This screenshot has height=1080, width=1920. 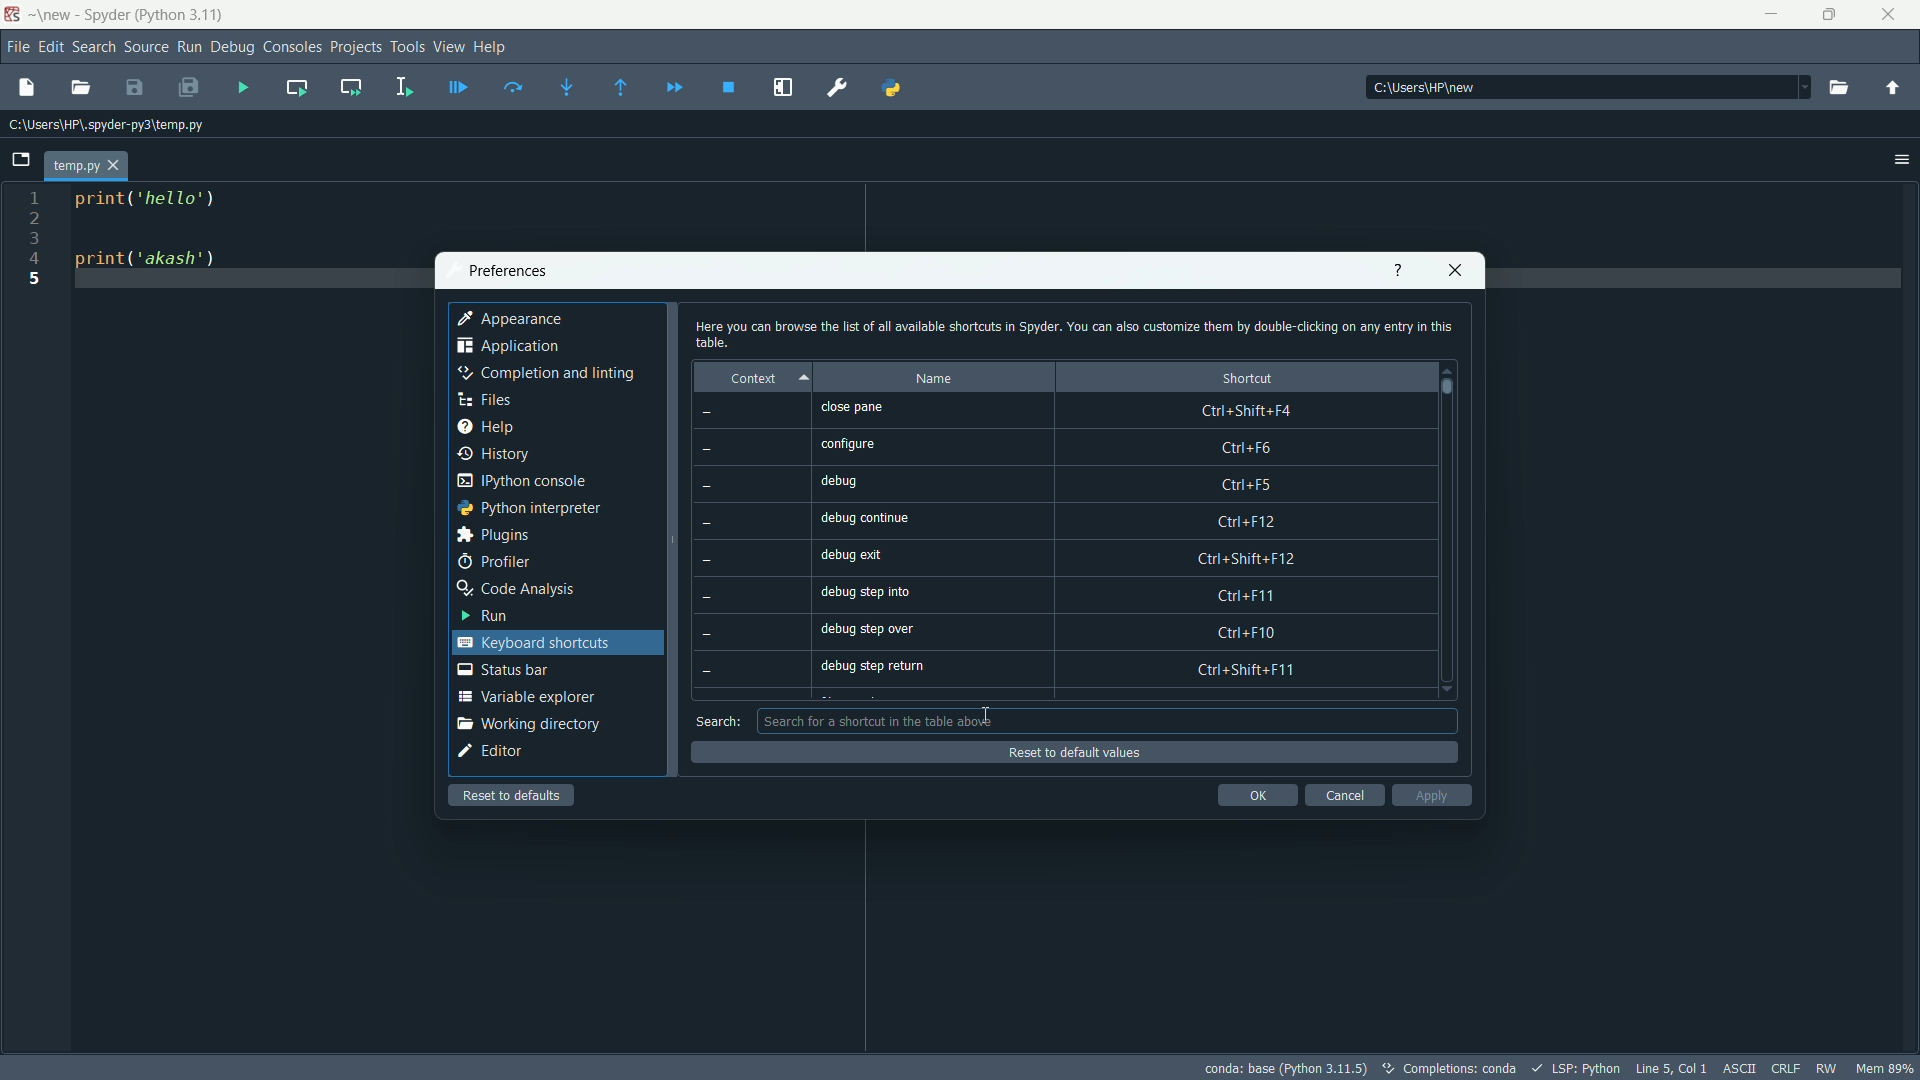 What do you see at coordinates (507, 346) in the screenshot?
I see `application` at bounding box center [507, 346].